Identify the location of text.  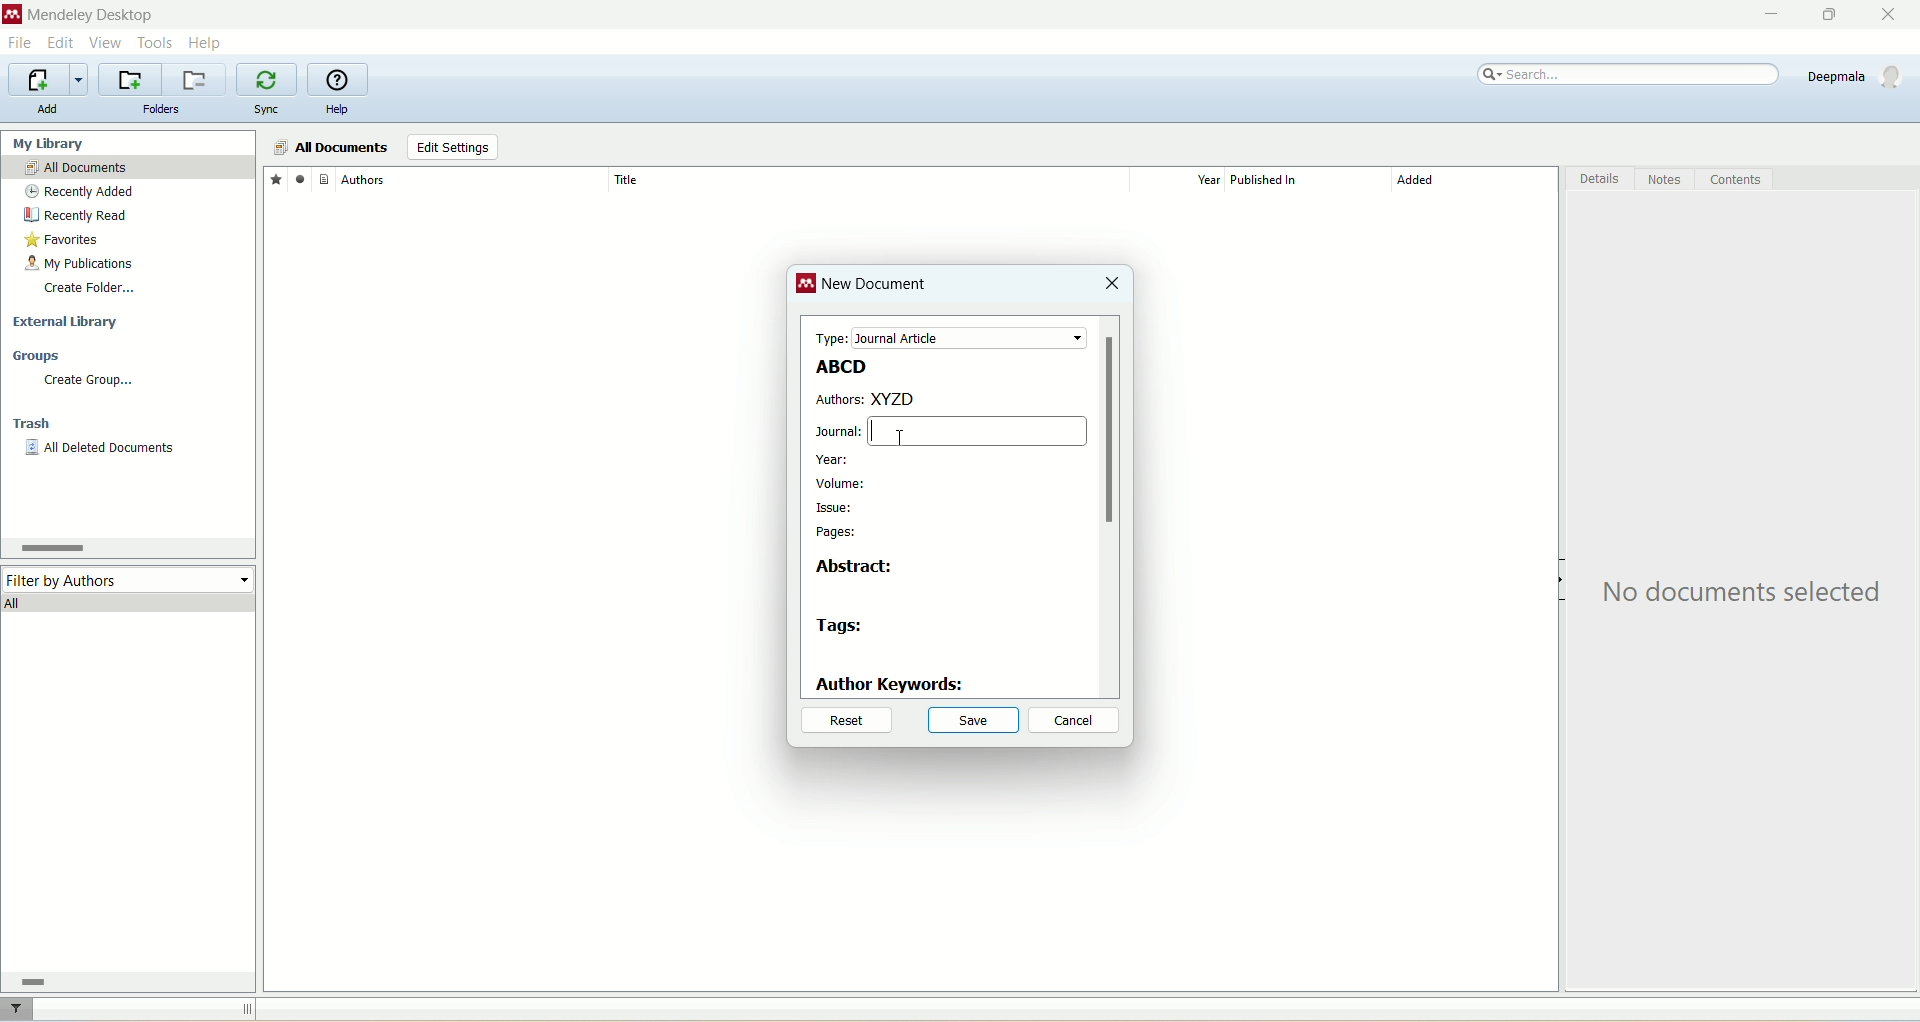
(1747, 593).